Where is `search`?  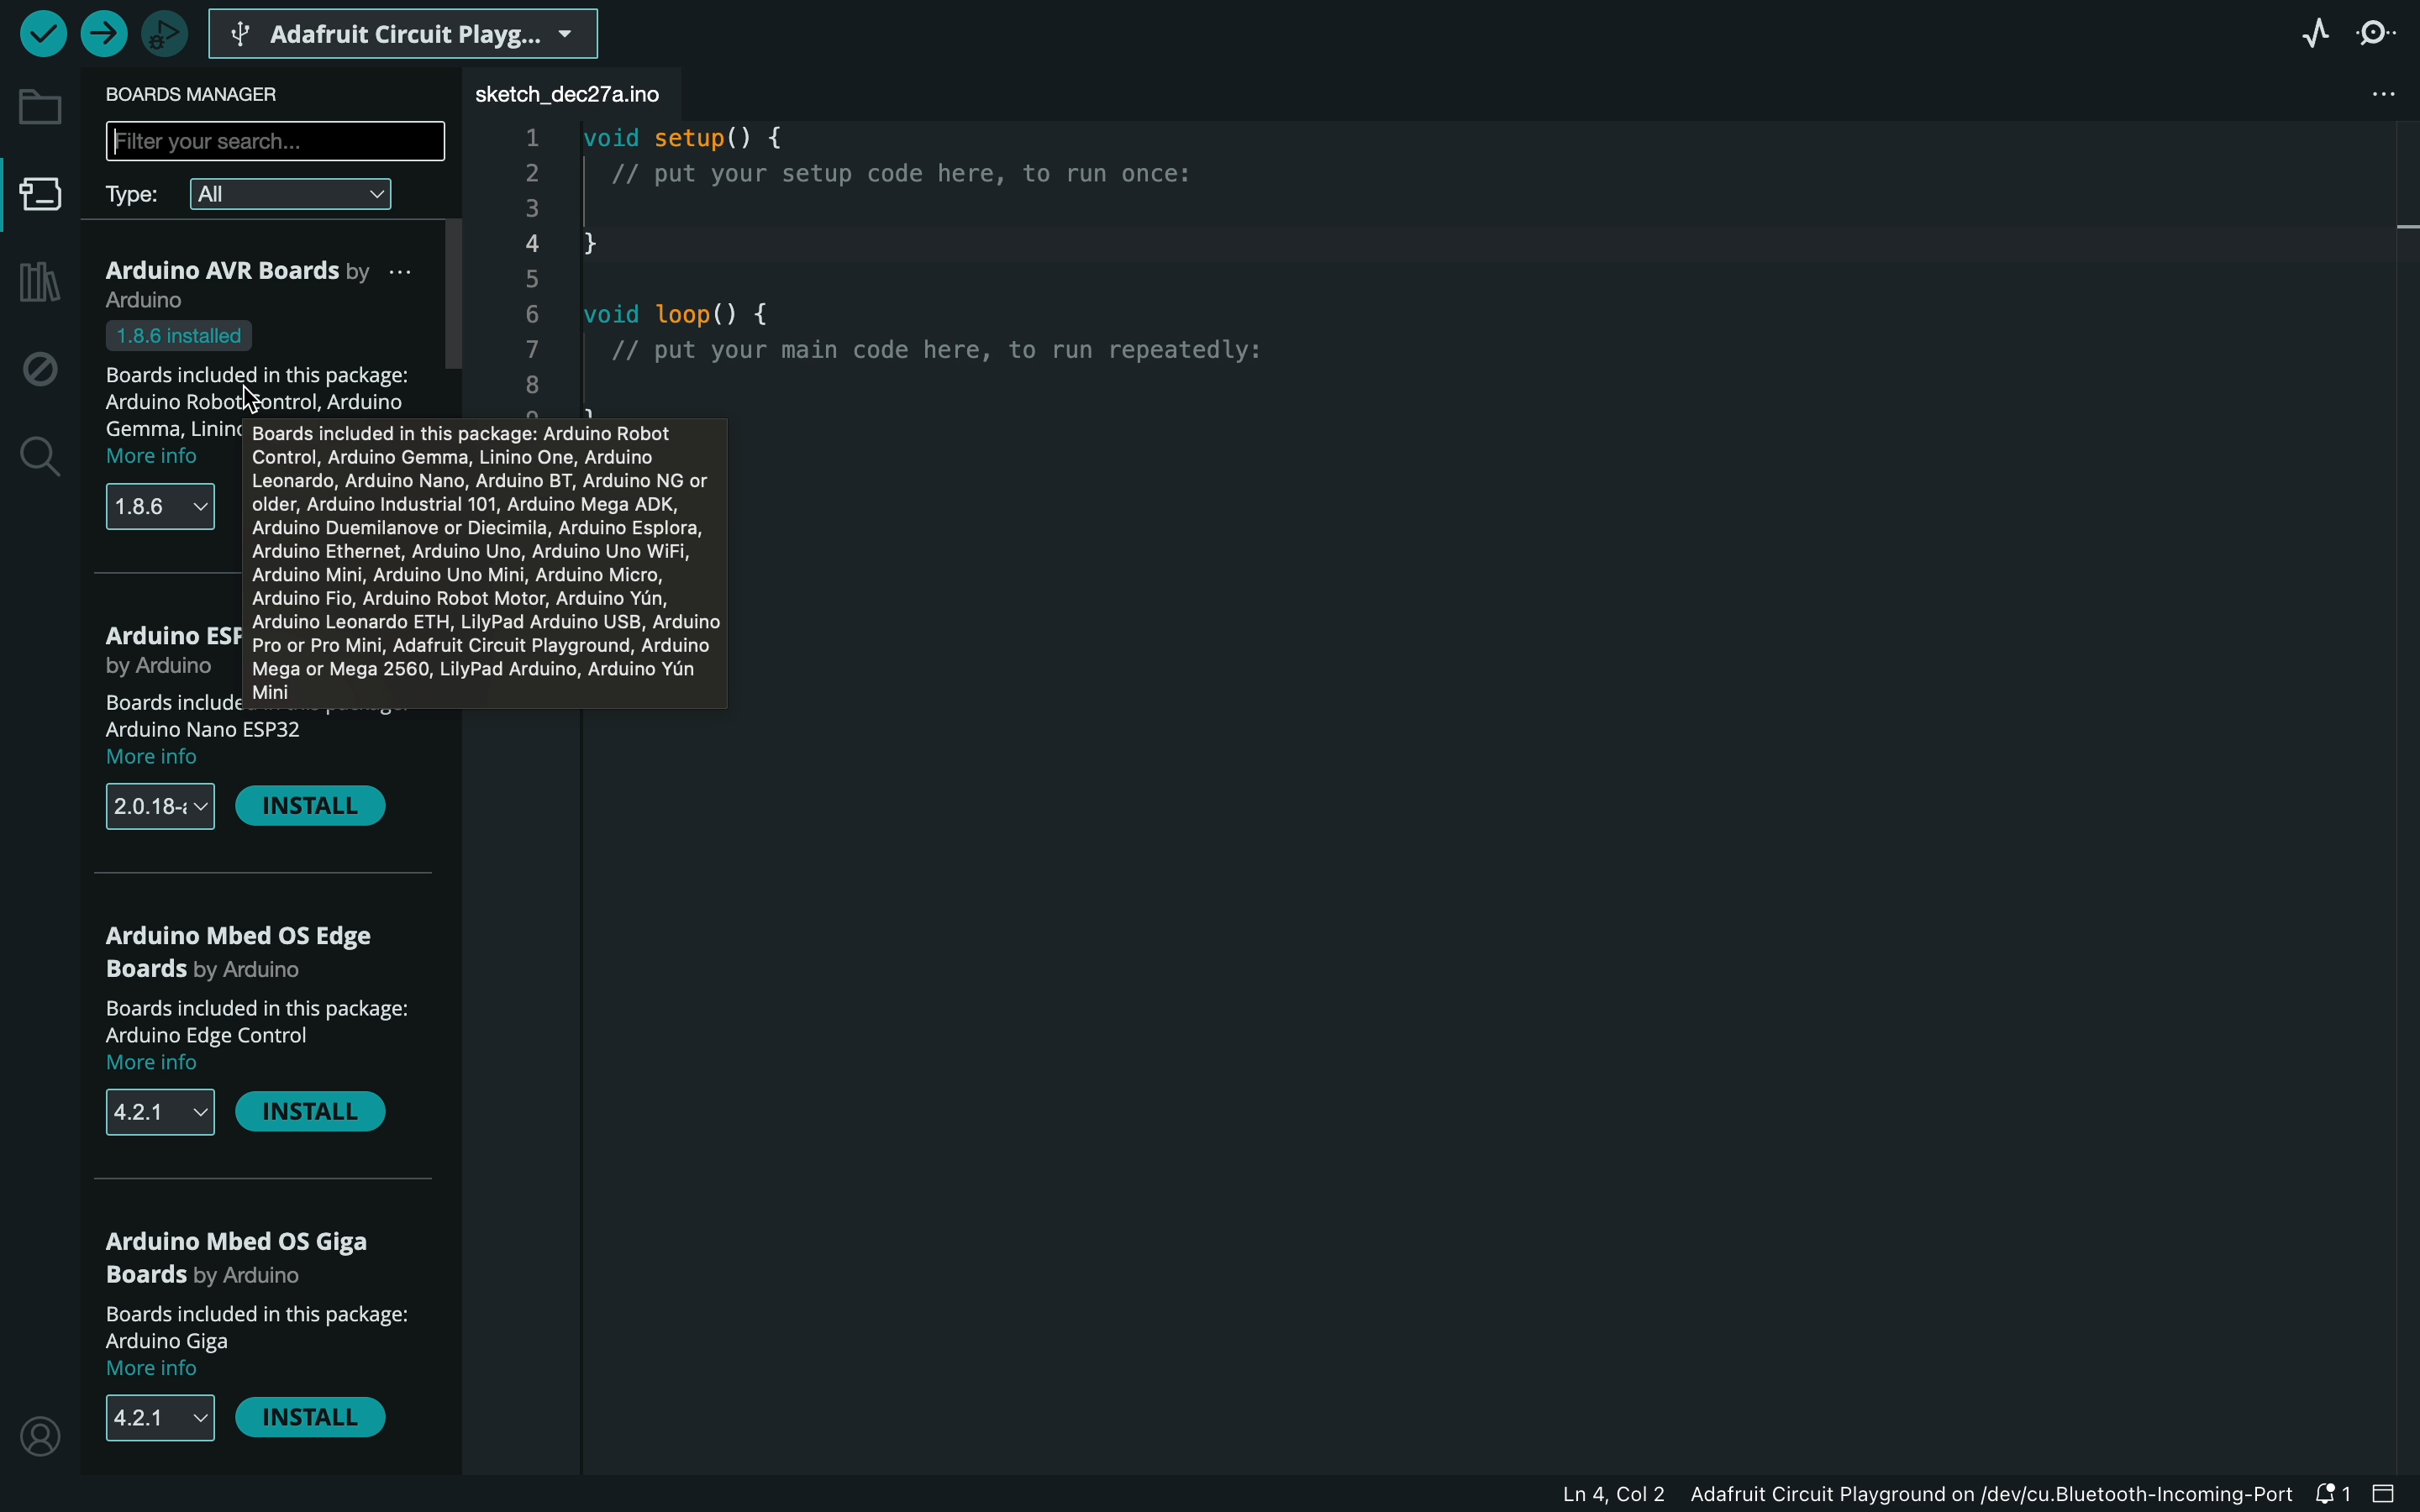 search is located at coordinates (43, 455).